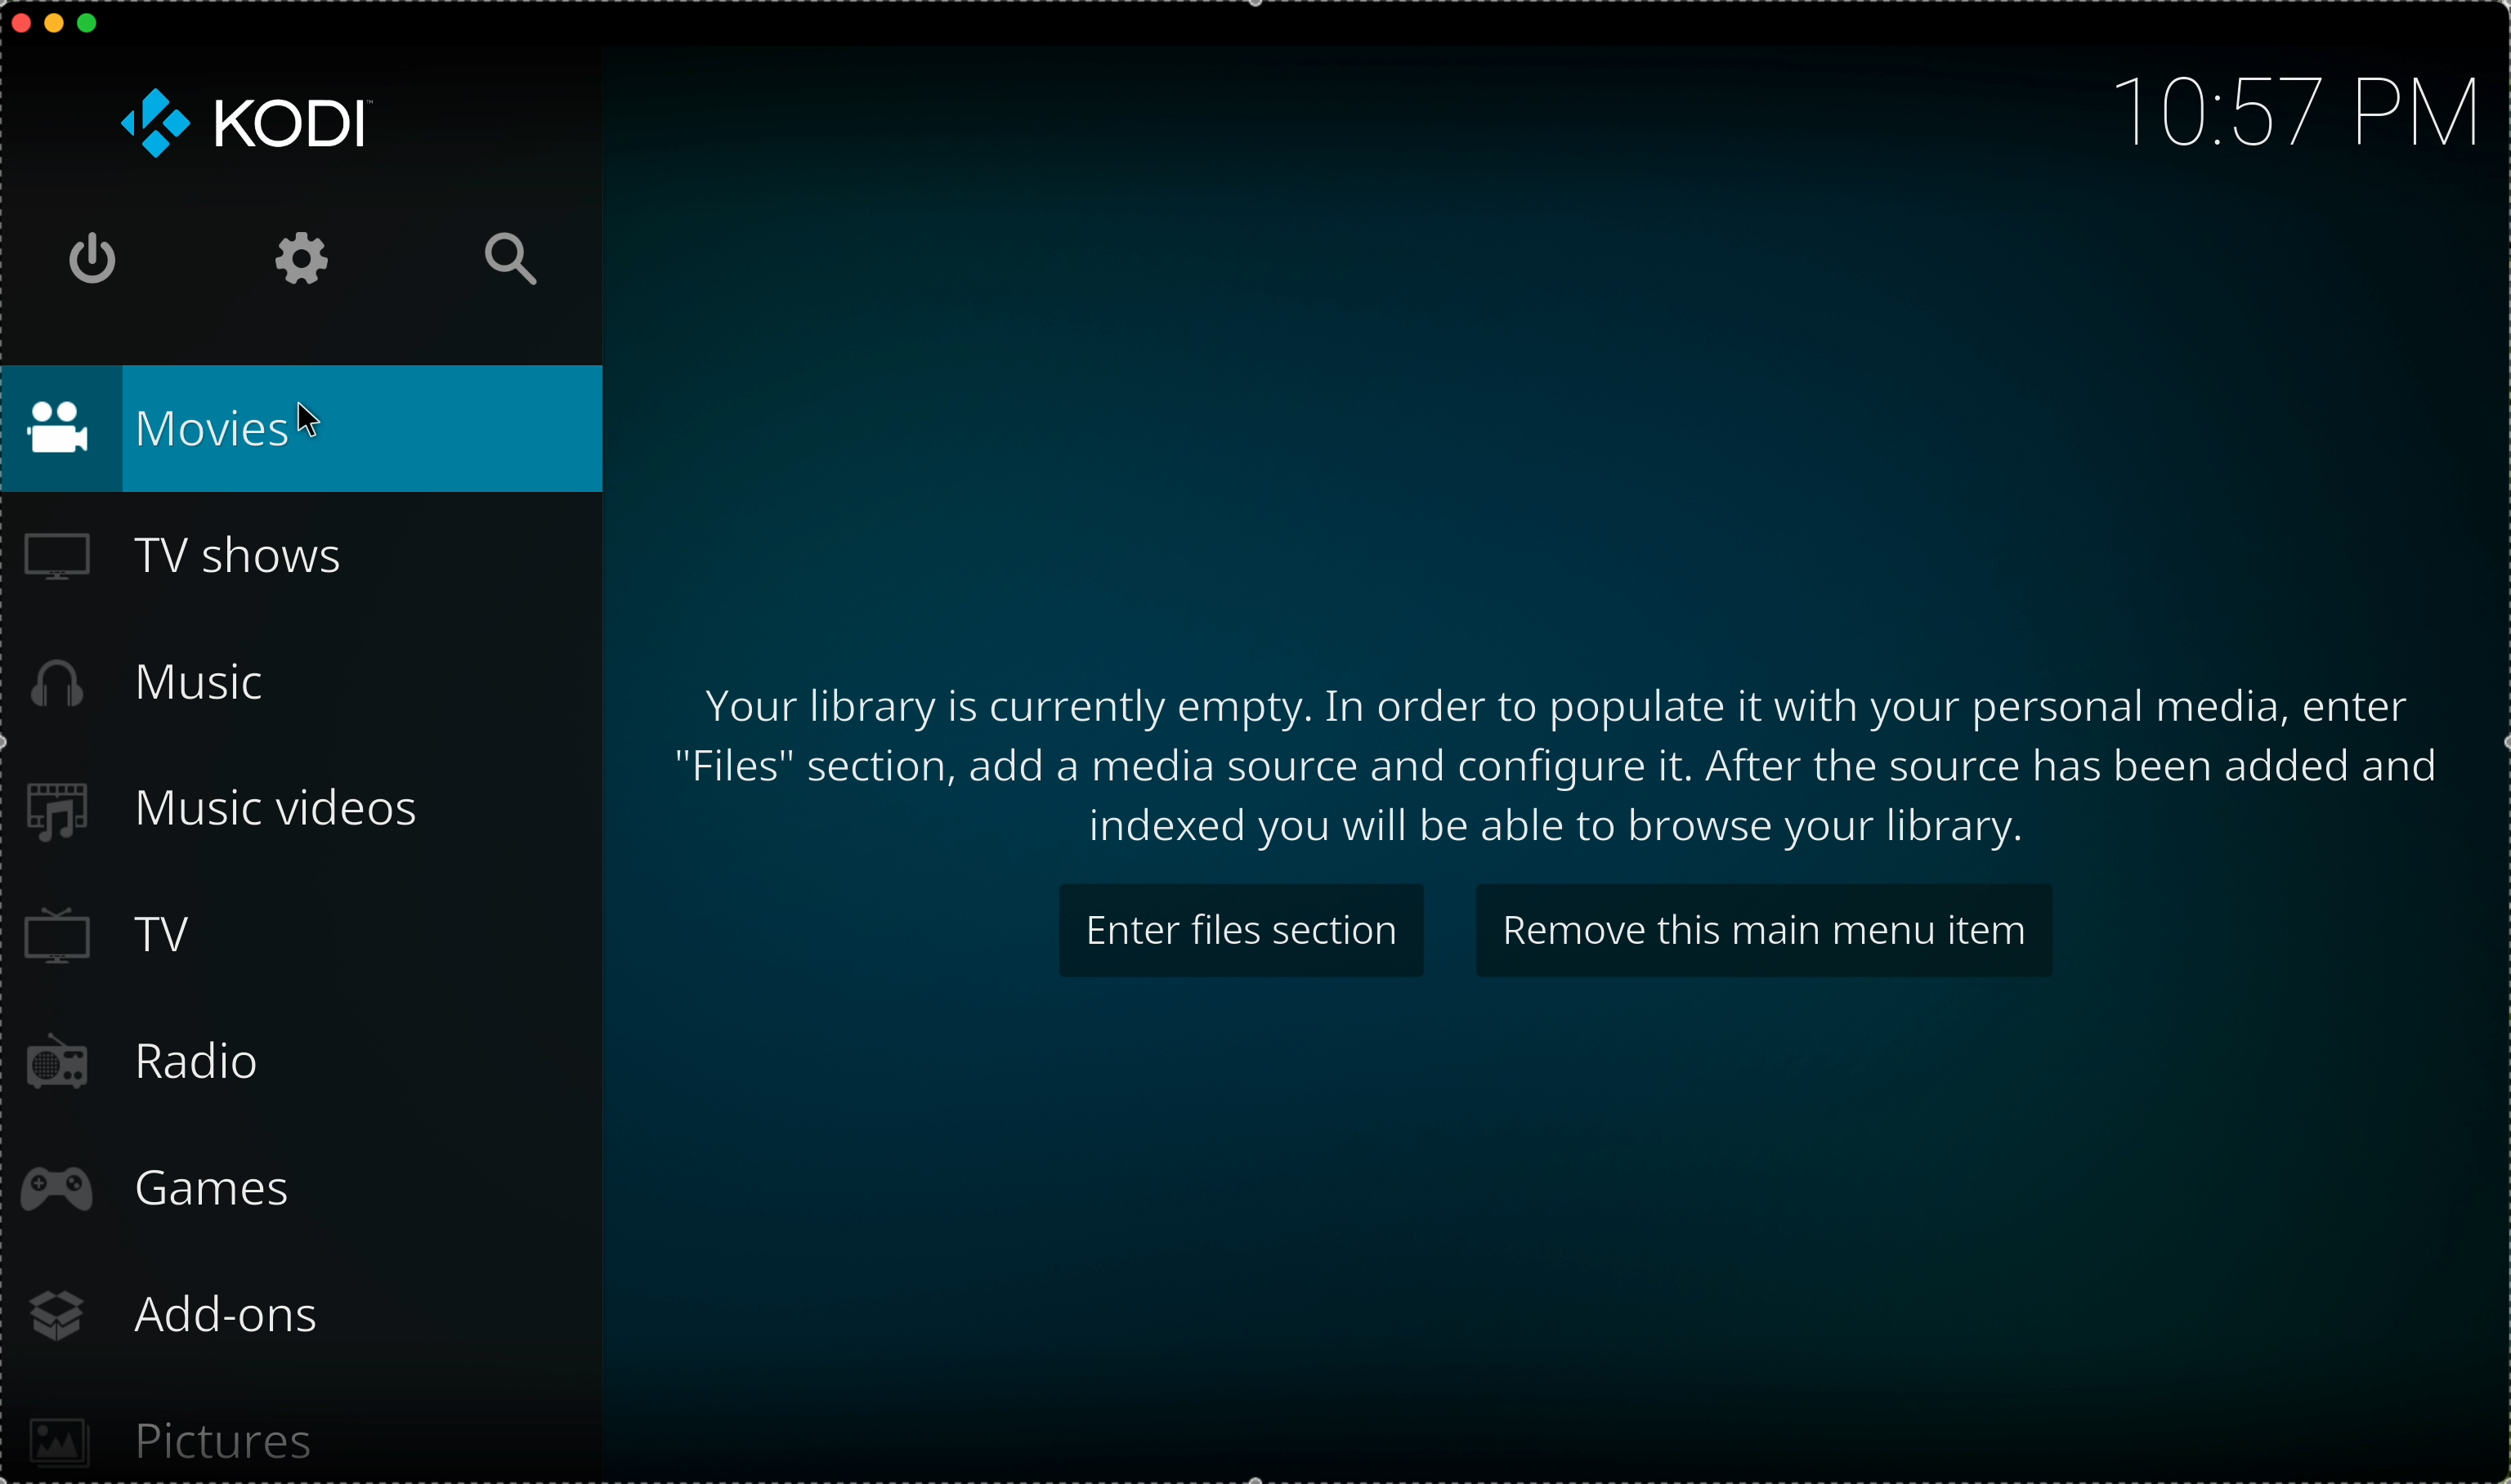  What do you see at coordinates (2283, 107) in the screenshot?
I see `10:57 PM` at bounding box center [2283, 107].